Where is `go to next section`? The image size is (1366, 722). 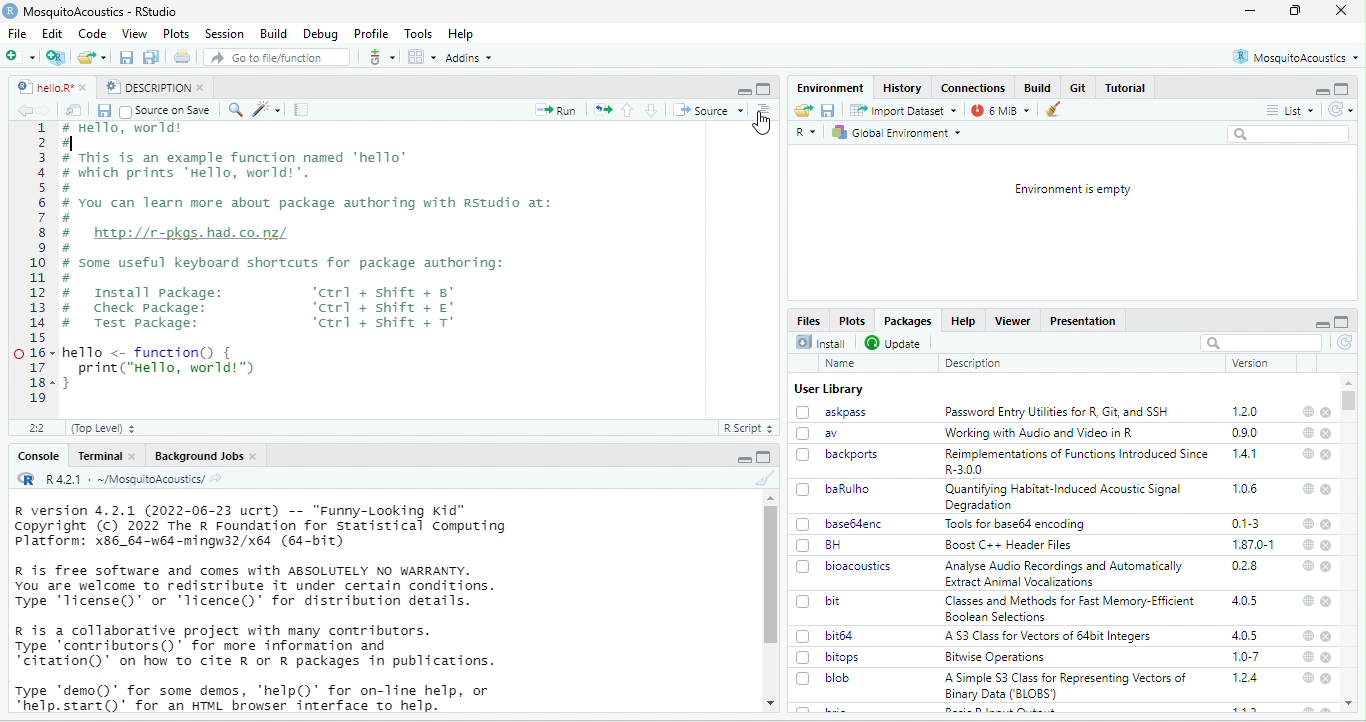
go to next section is located at coordinates (651, 111).